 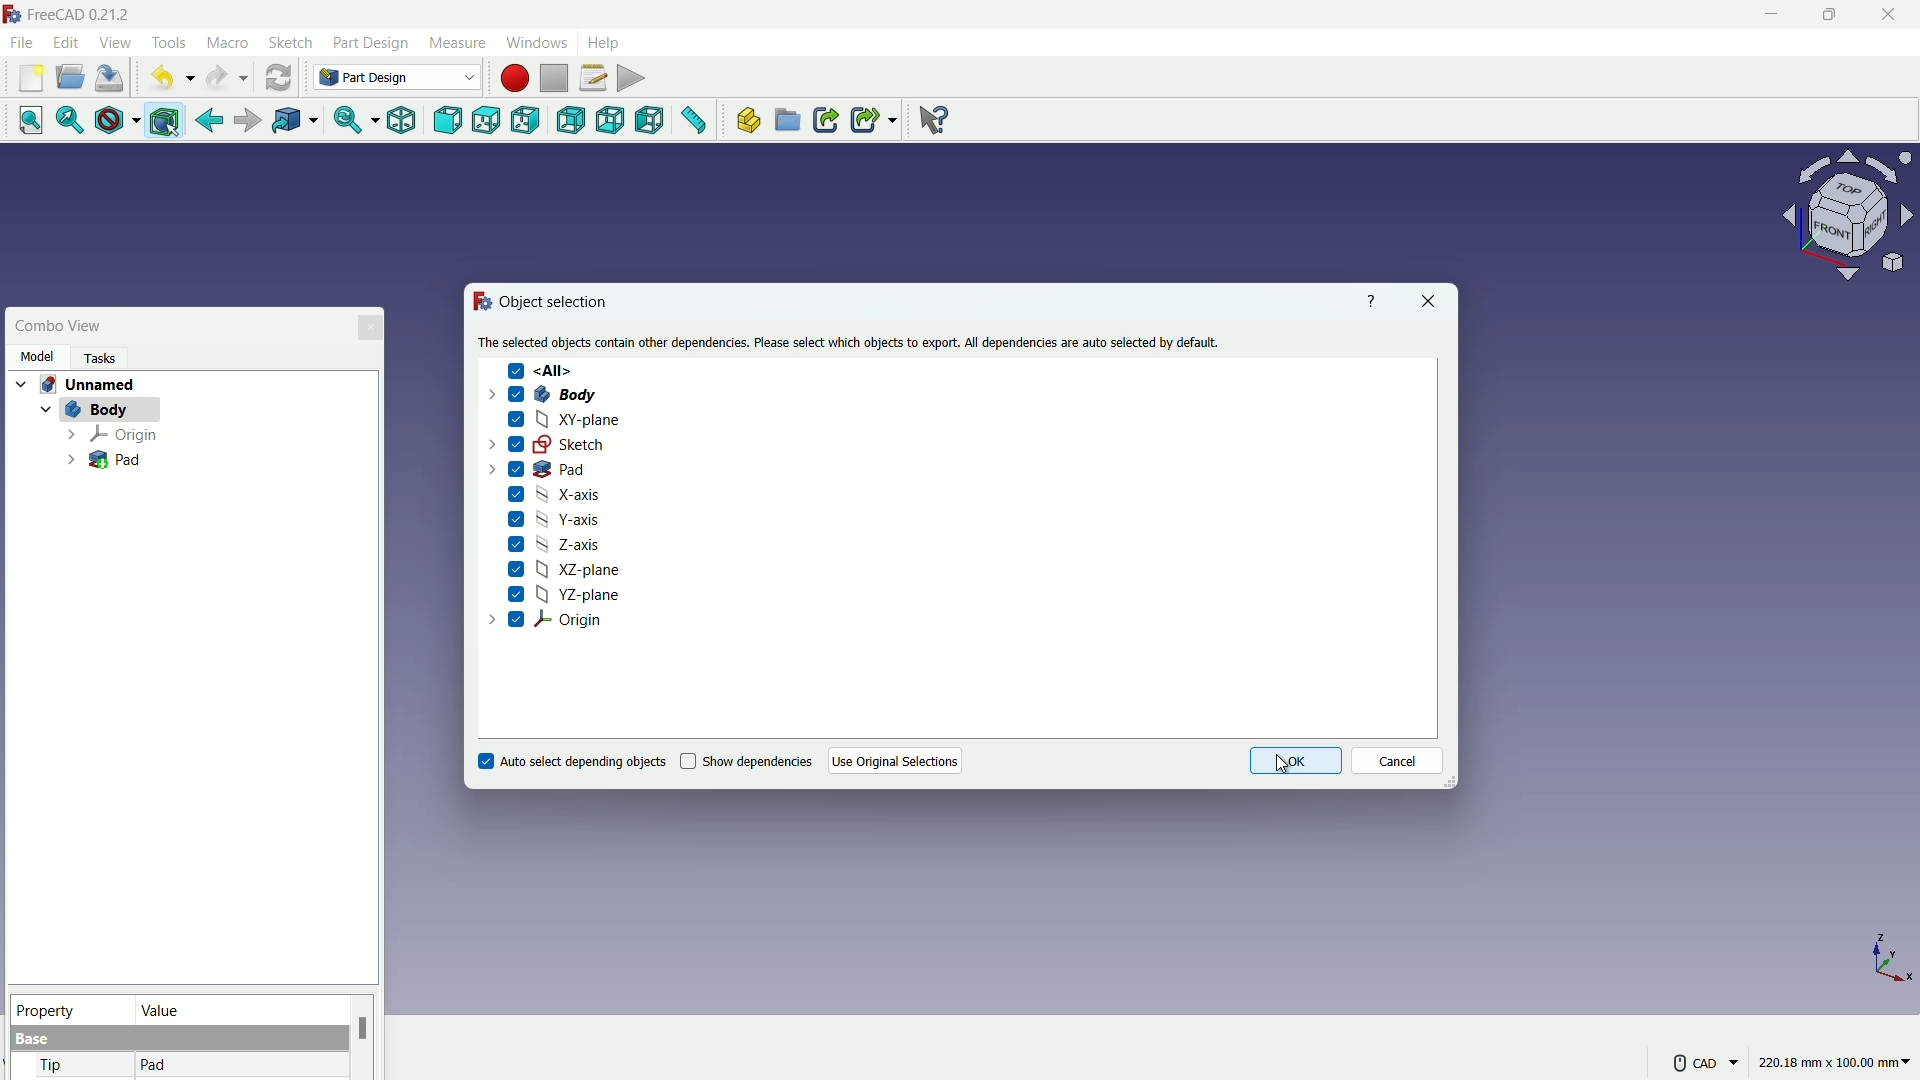 I want to click on dropdown, so click(x=490, y=468).